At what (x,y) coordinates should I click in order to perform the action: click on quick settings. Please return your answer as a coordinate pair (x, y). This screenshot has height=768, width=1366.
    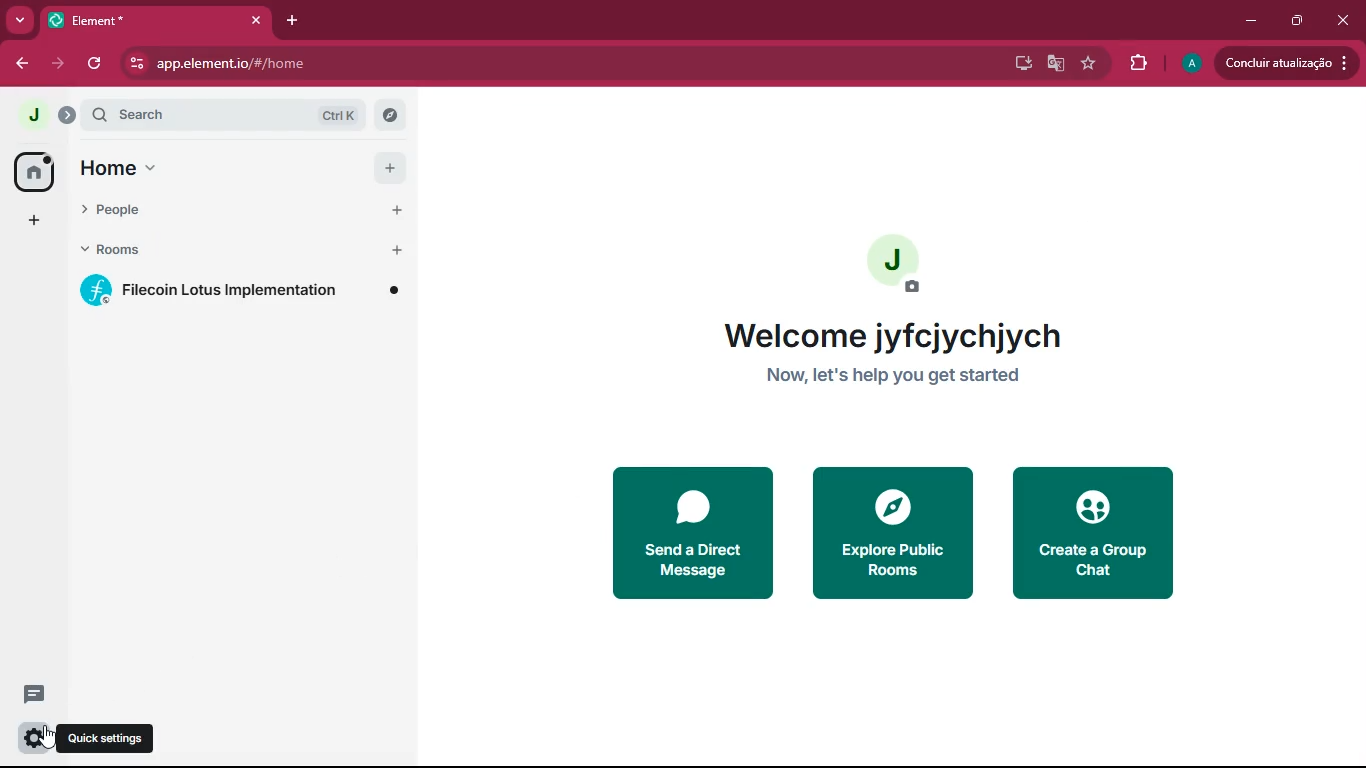
    Looking at the image, I should click on (35, 739).